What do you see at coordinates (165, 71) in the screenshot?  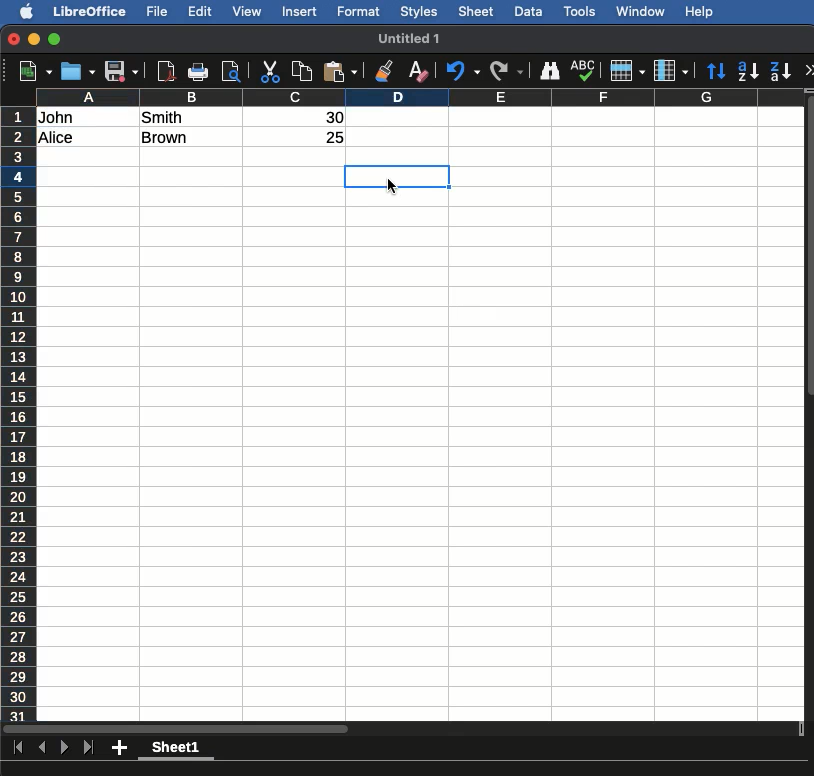 I see `Export to pdf` at bounding box center [165, 71].